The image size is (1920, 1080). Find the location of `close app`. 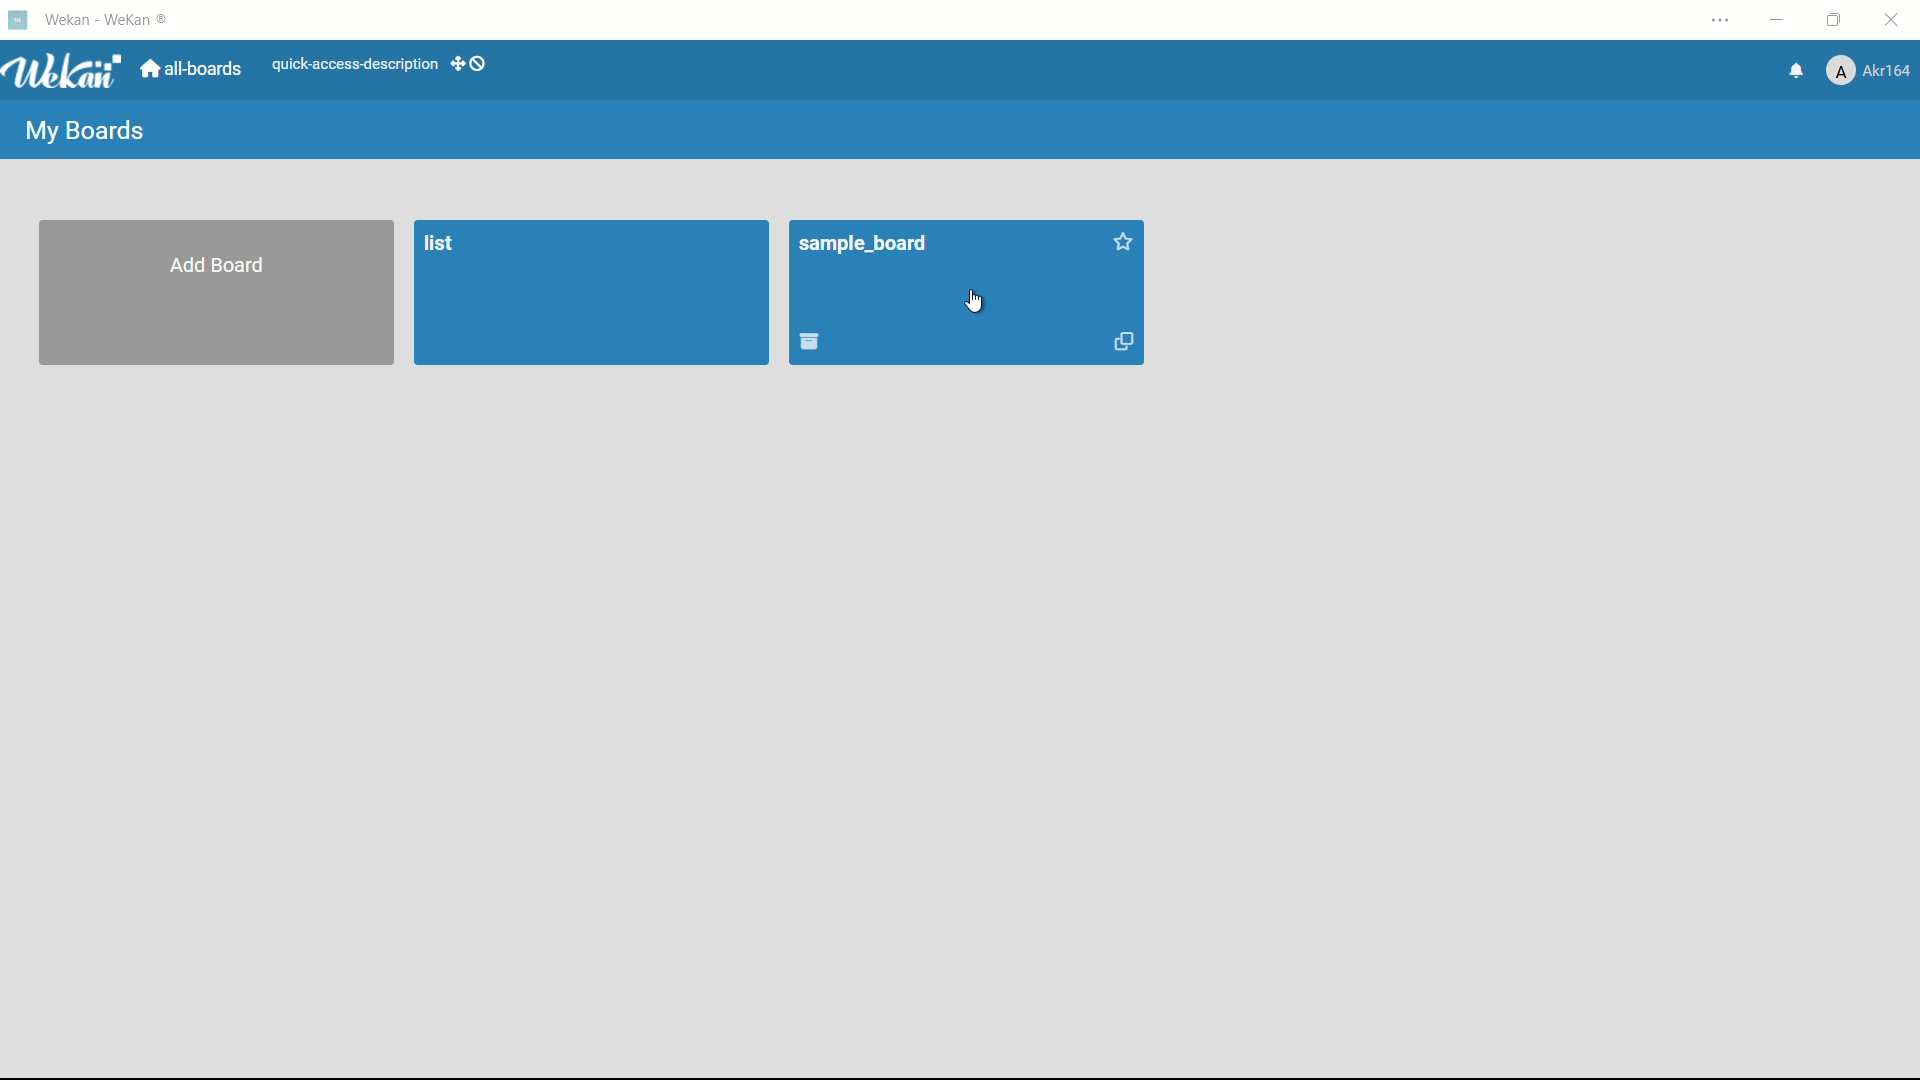

close app is located at coordinates (1896, 21).